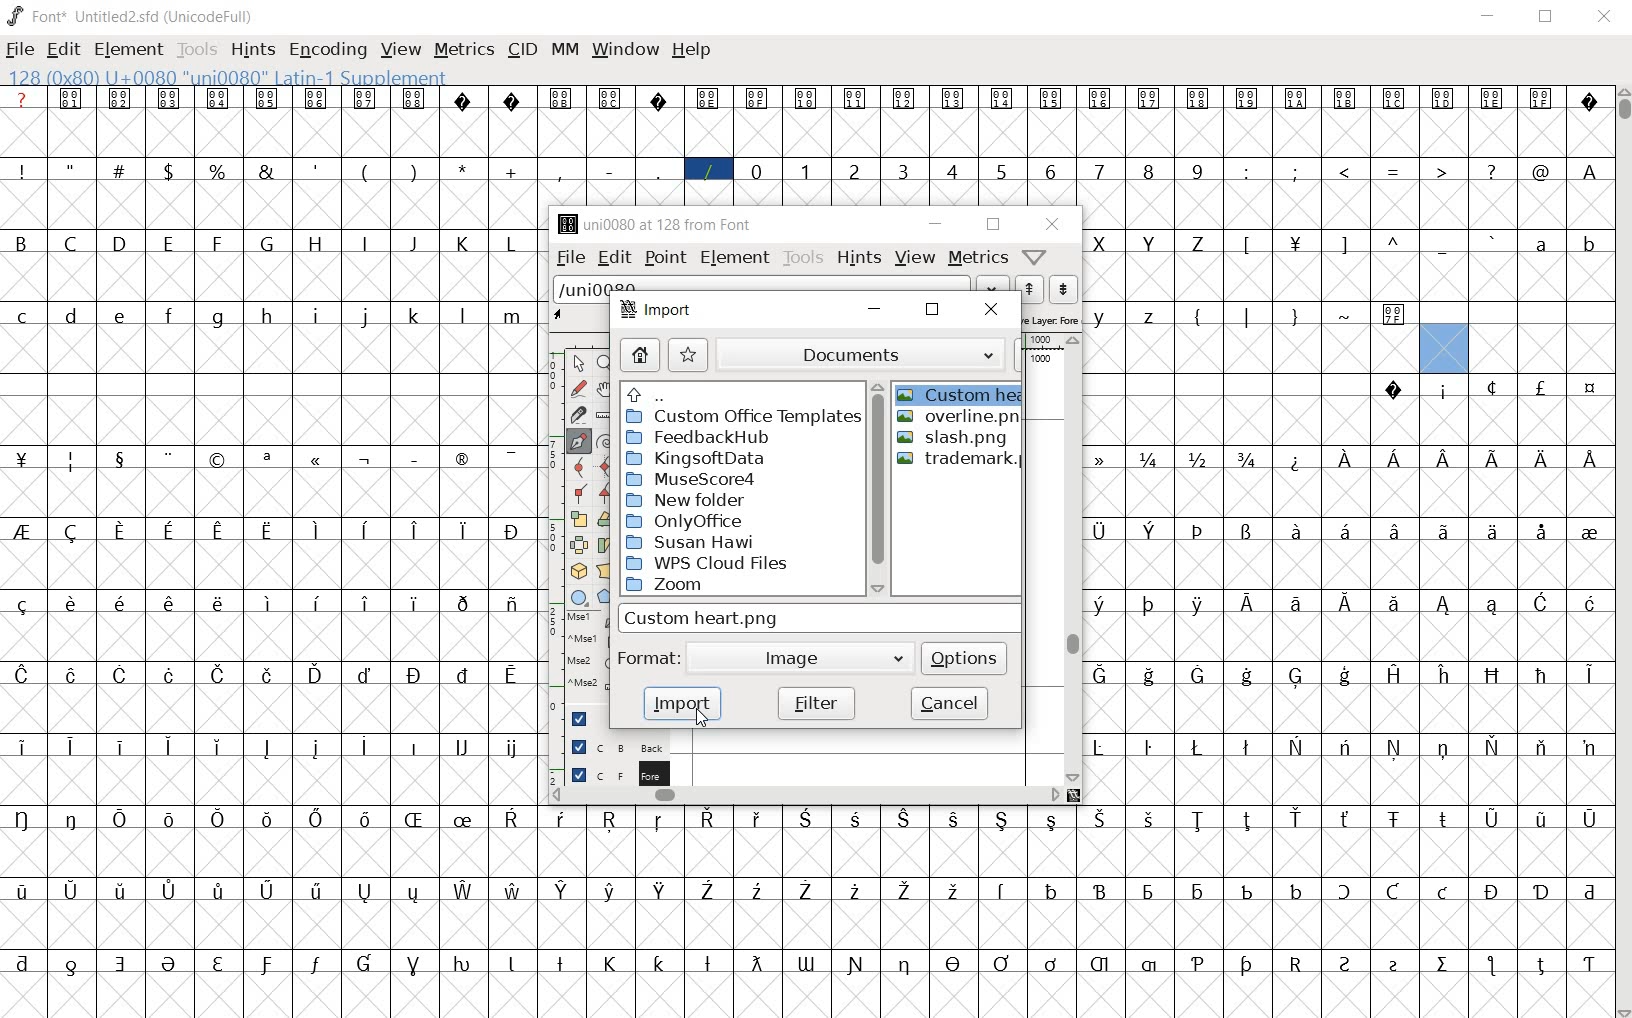  Describe the element at coordinates (578, 530) in the screenshot. I see `editing tools` at that location.